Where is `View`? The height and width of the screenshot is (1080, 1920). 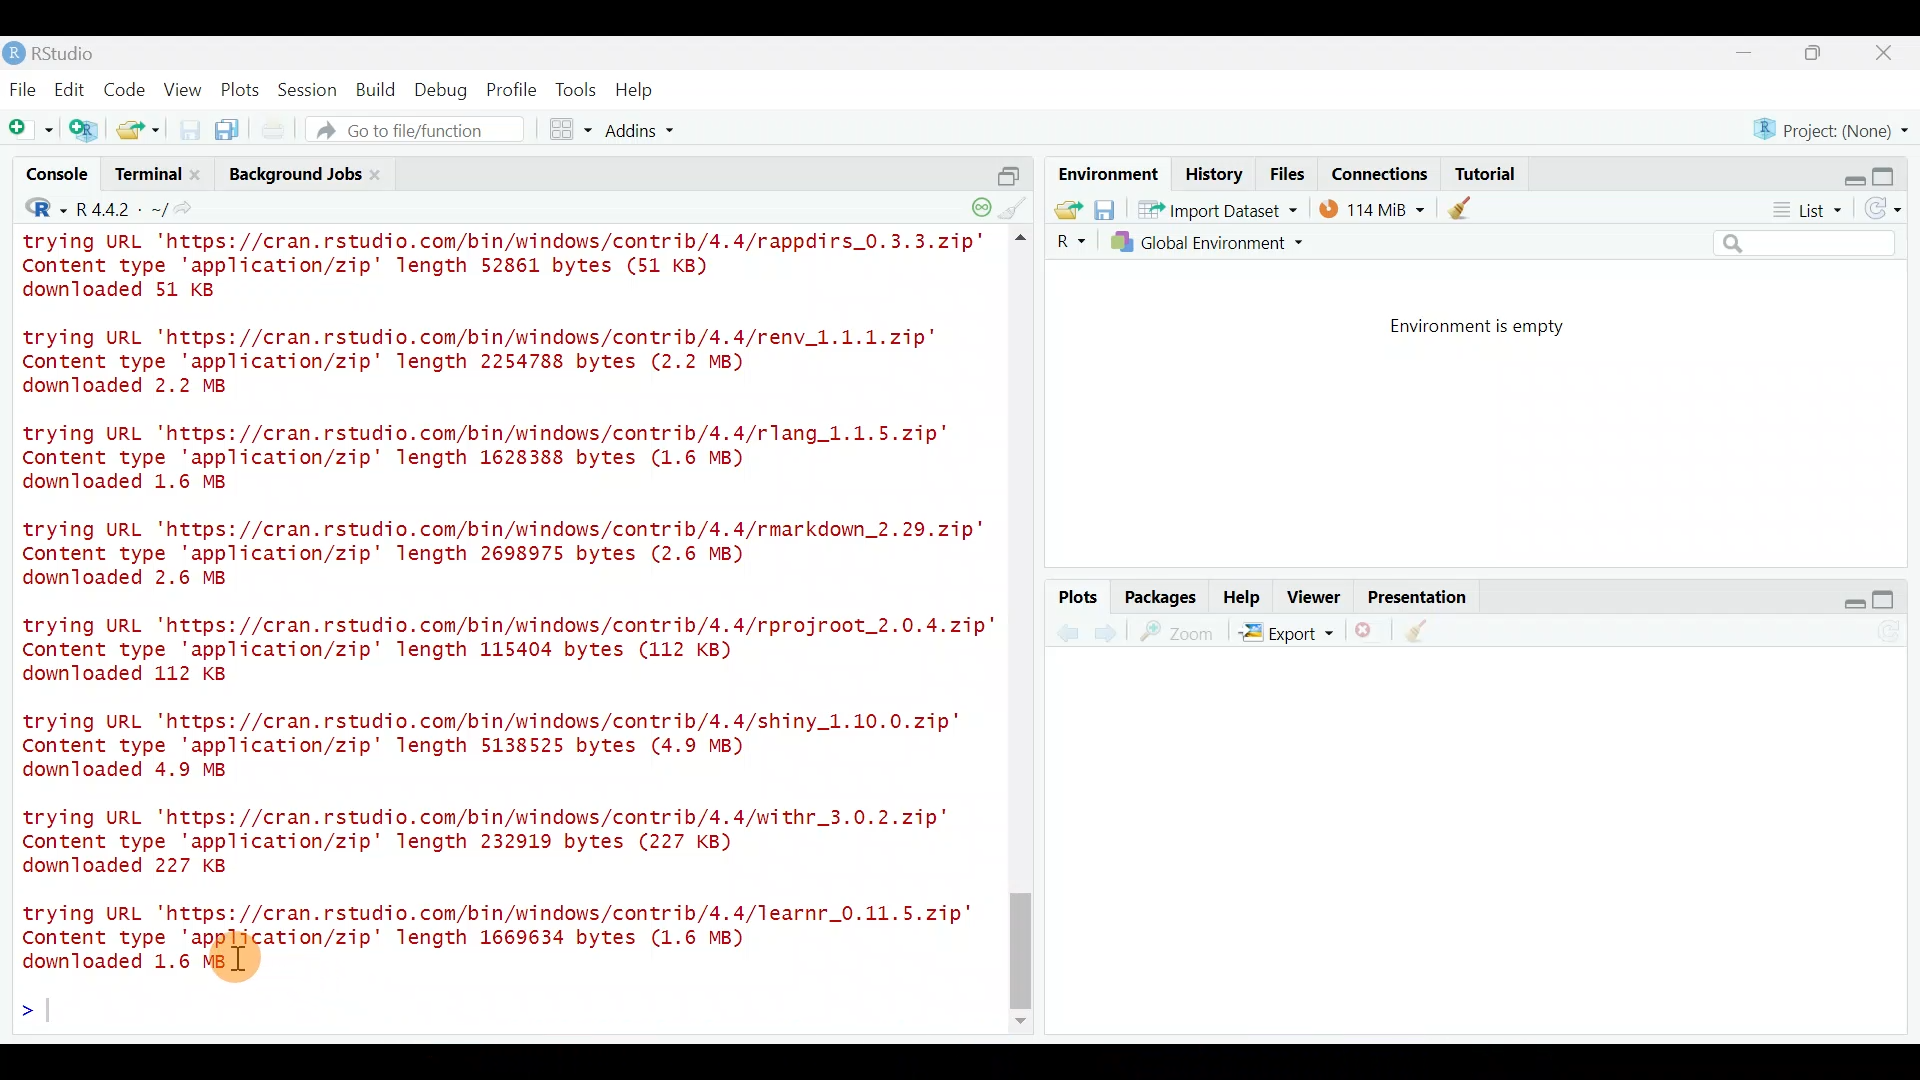
View is located at coordinates (185, 89).